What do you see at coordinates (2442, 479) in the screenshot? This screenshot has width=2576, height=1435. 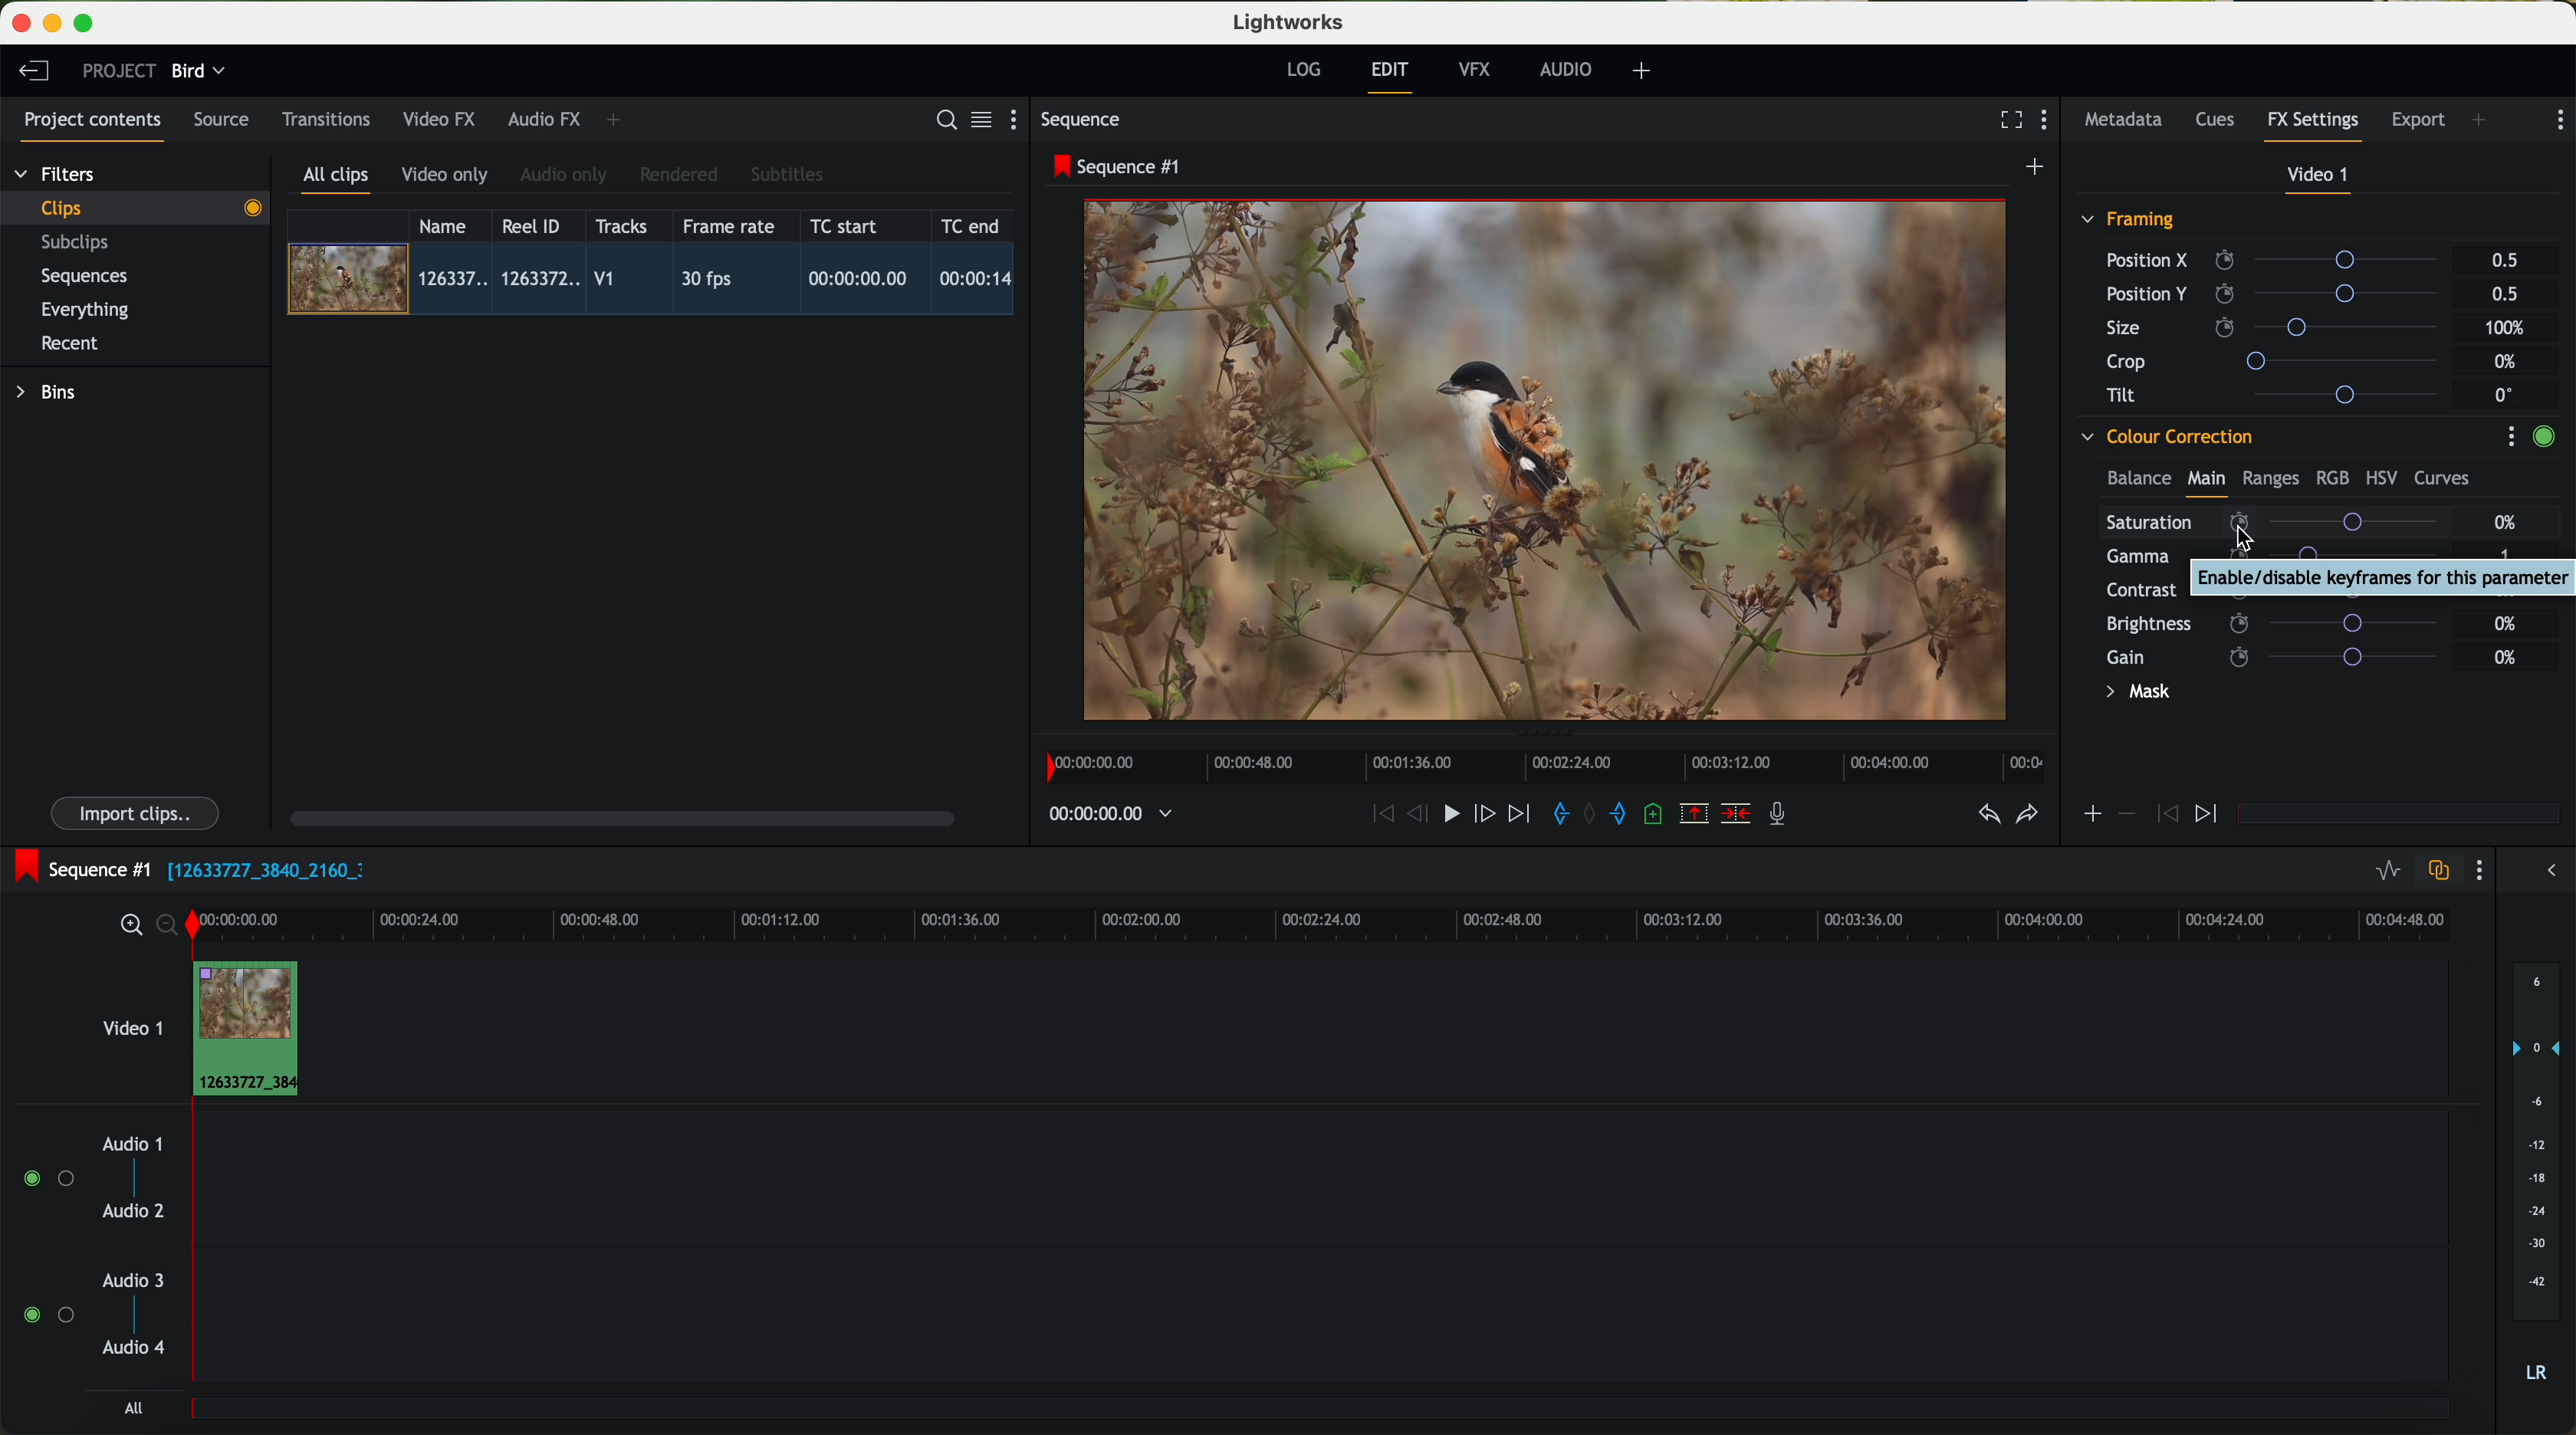 I see `curves` at bounding box center [2442, 479].